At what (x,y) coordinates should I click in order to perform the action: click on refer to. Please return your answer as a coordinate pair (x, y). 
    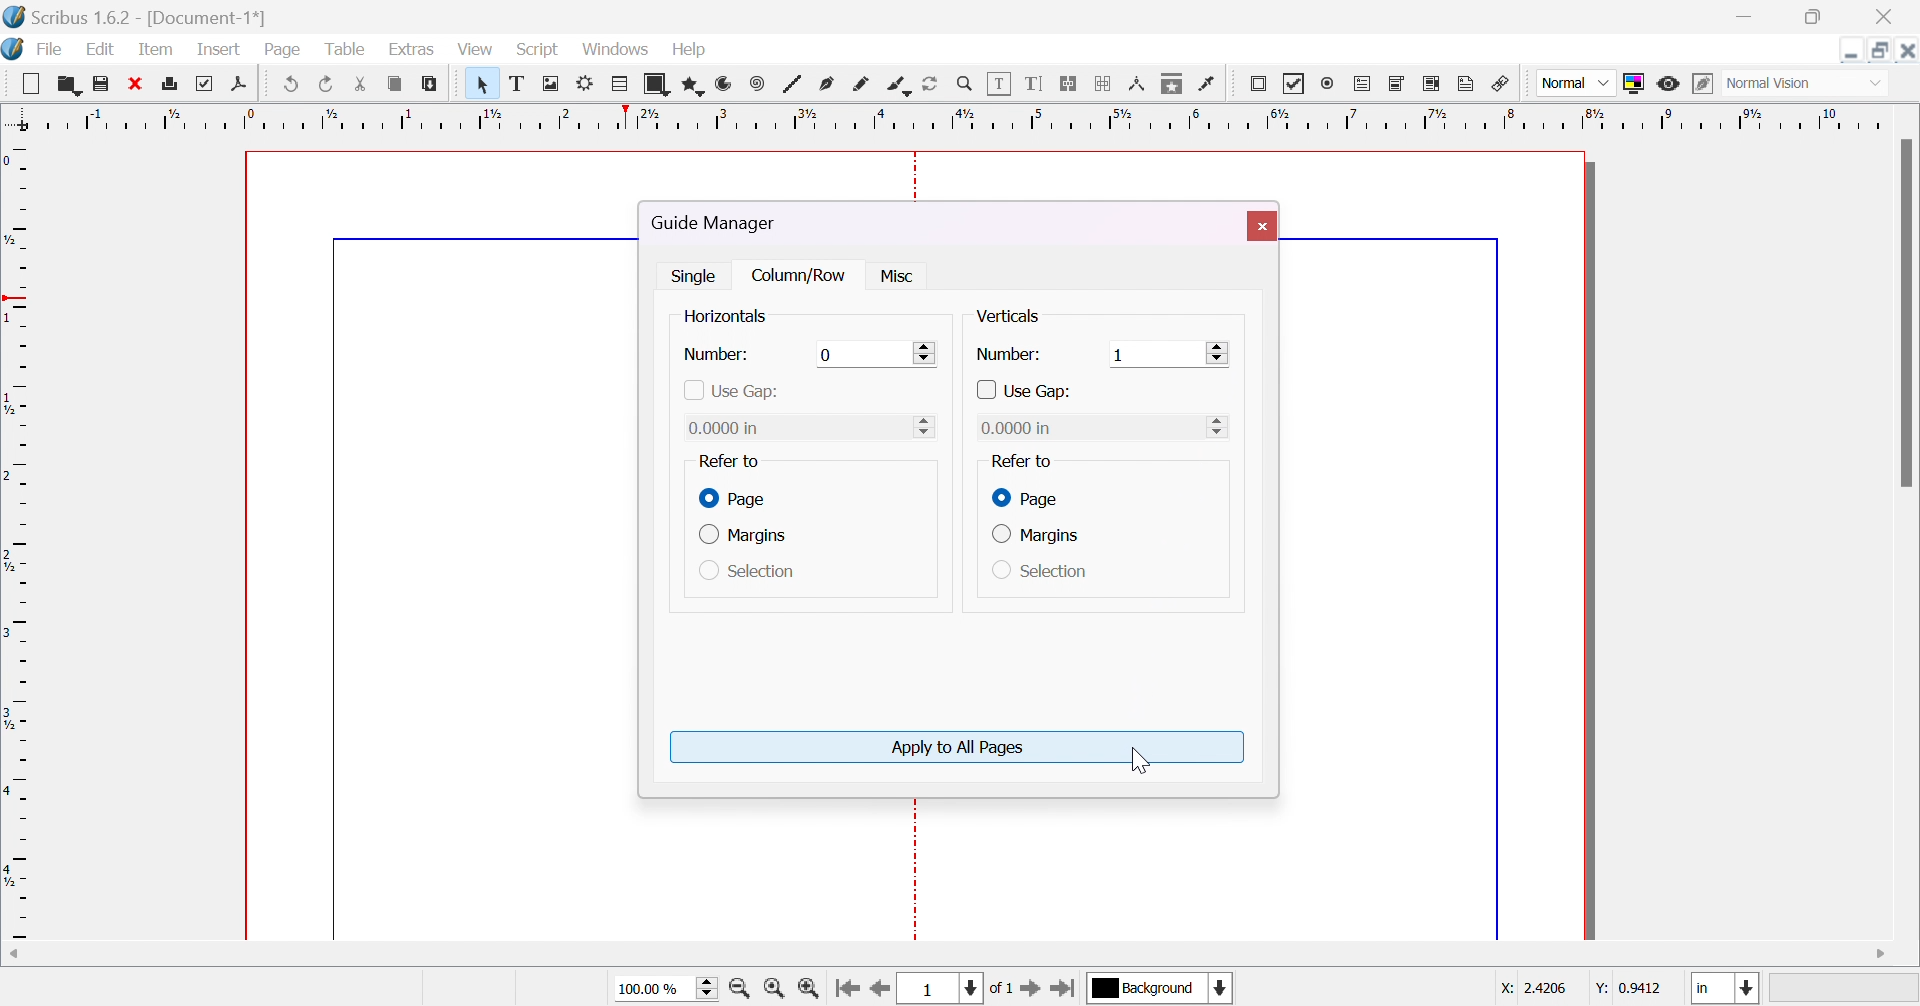
    Looking at the image, I should click on (1020, 461).